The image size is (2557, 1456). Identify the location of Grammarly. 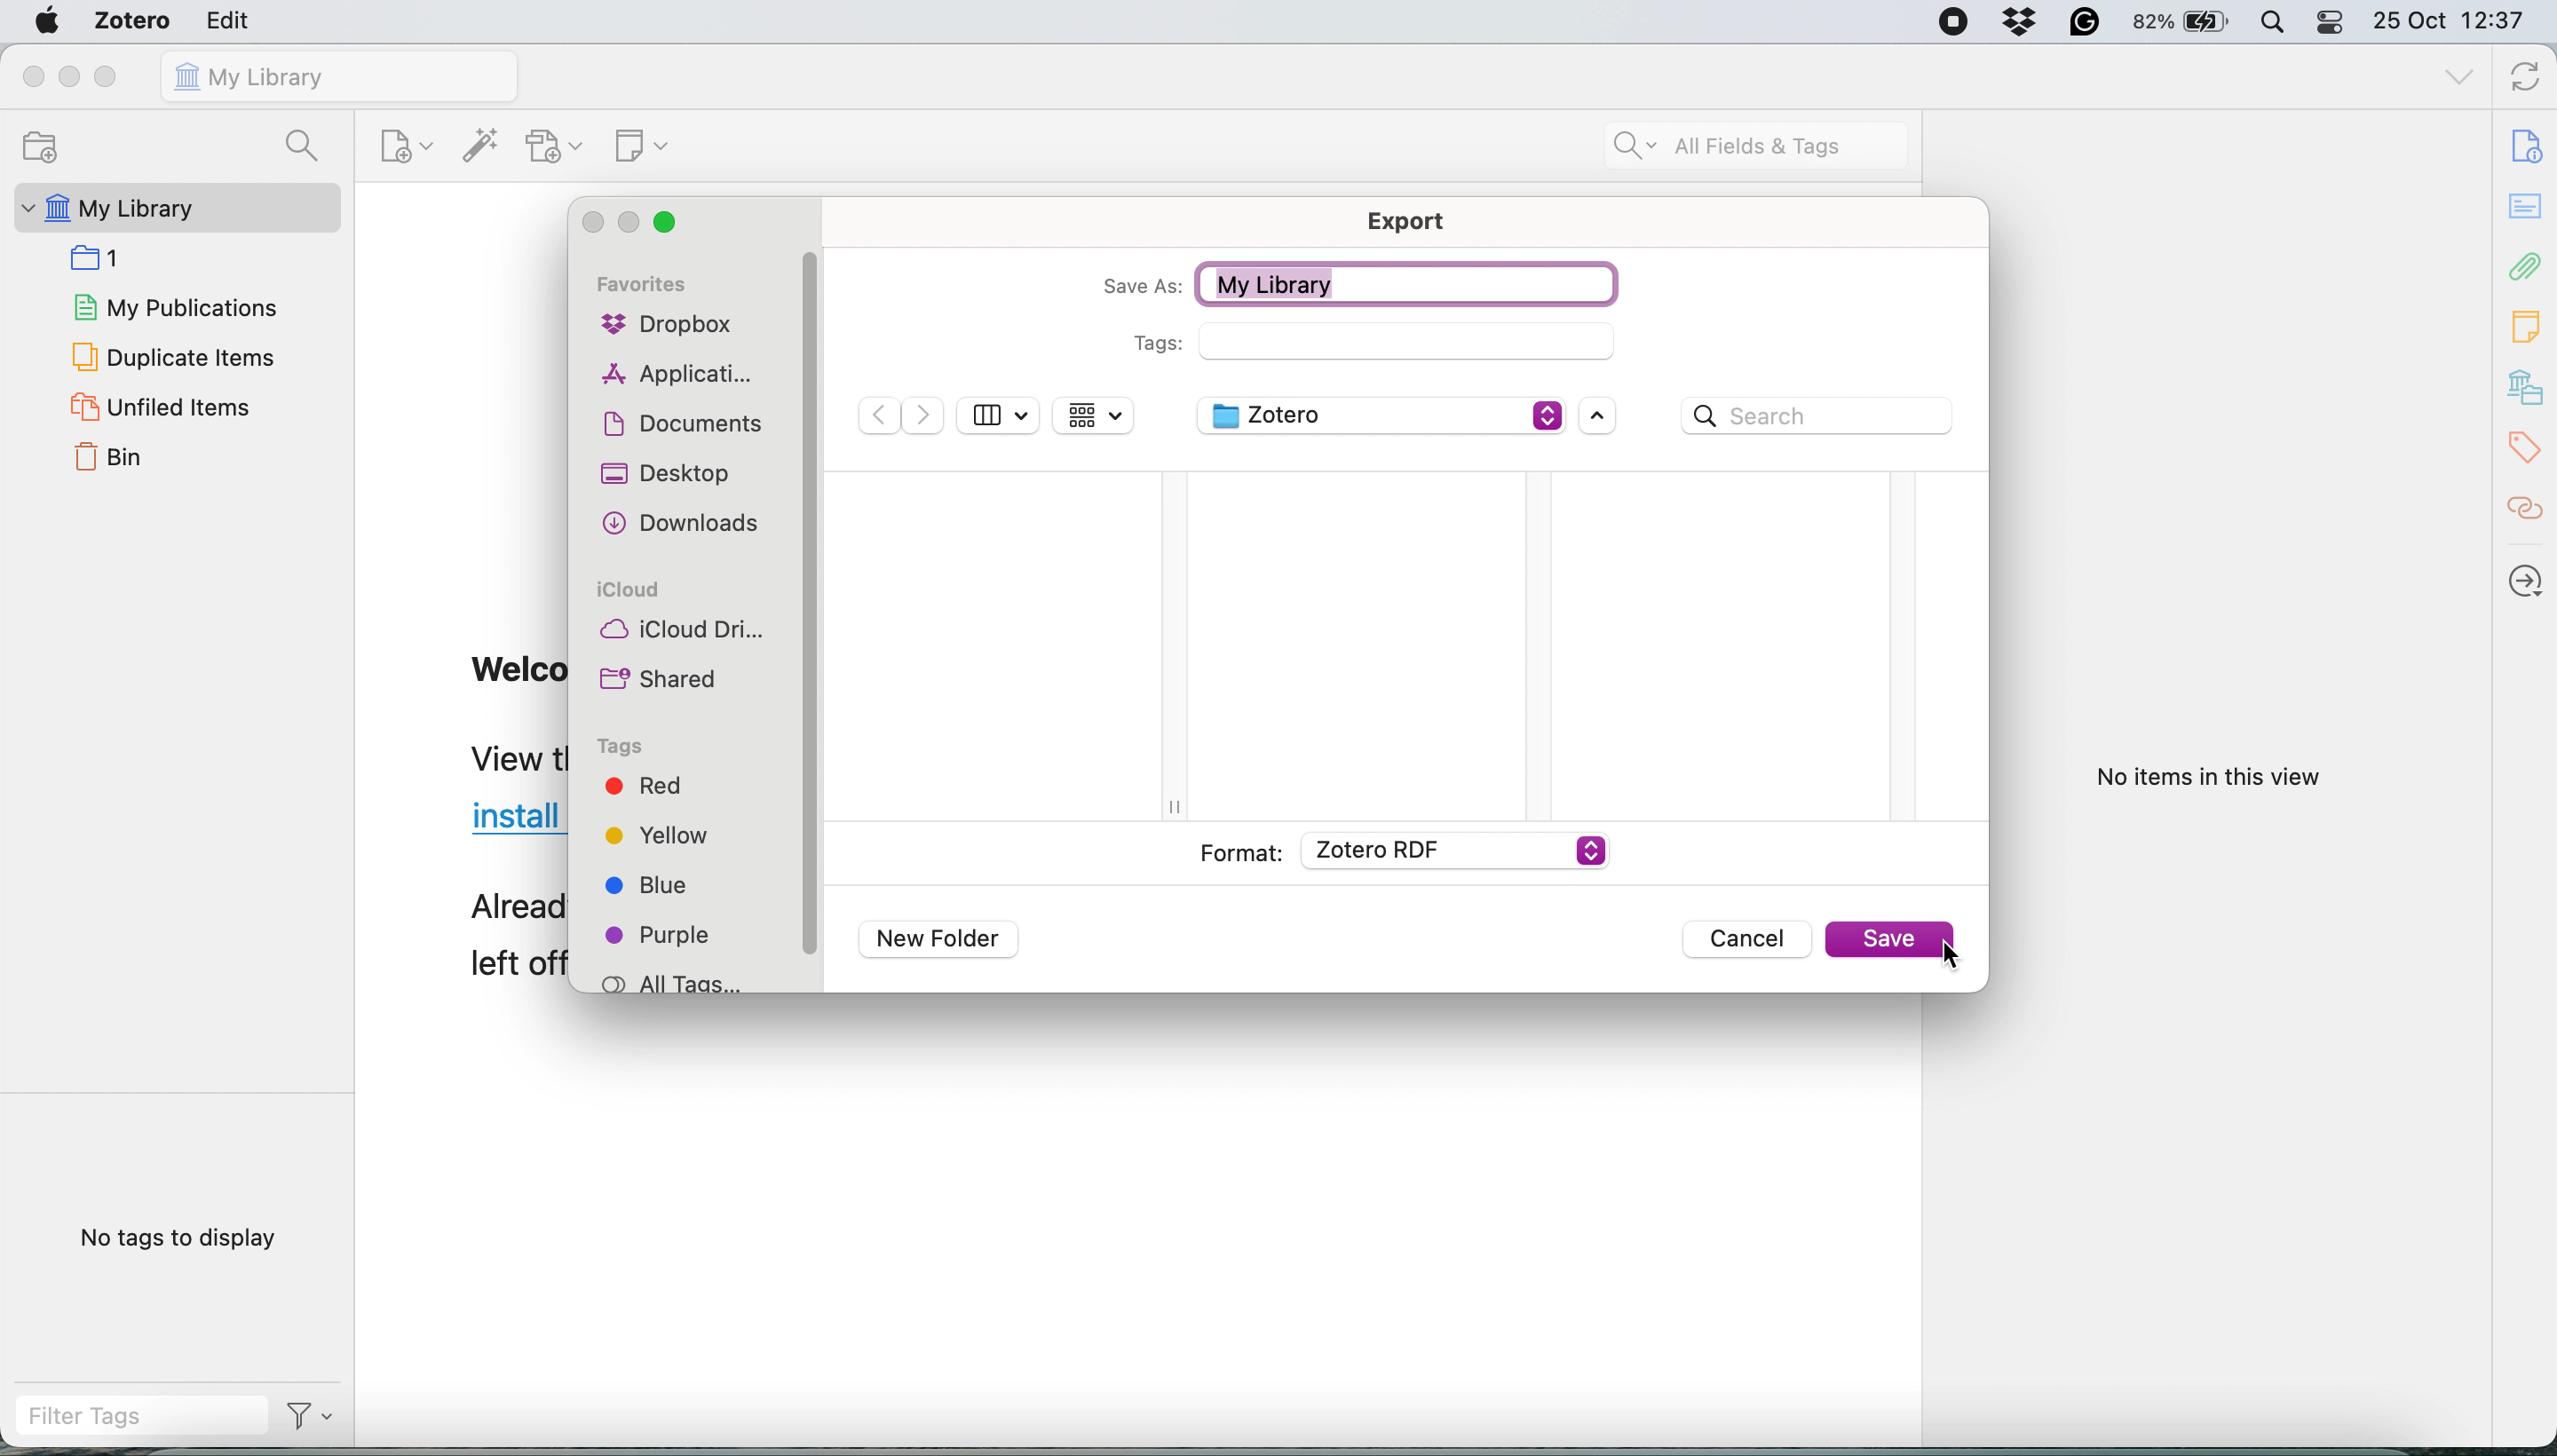
(2081, 21).